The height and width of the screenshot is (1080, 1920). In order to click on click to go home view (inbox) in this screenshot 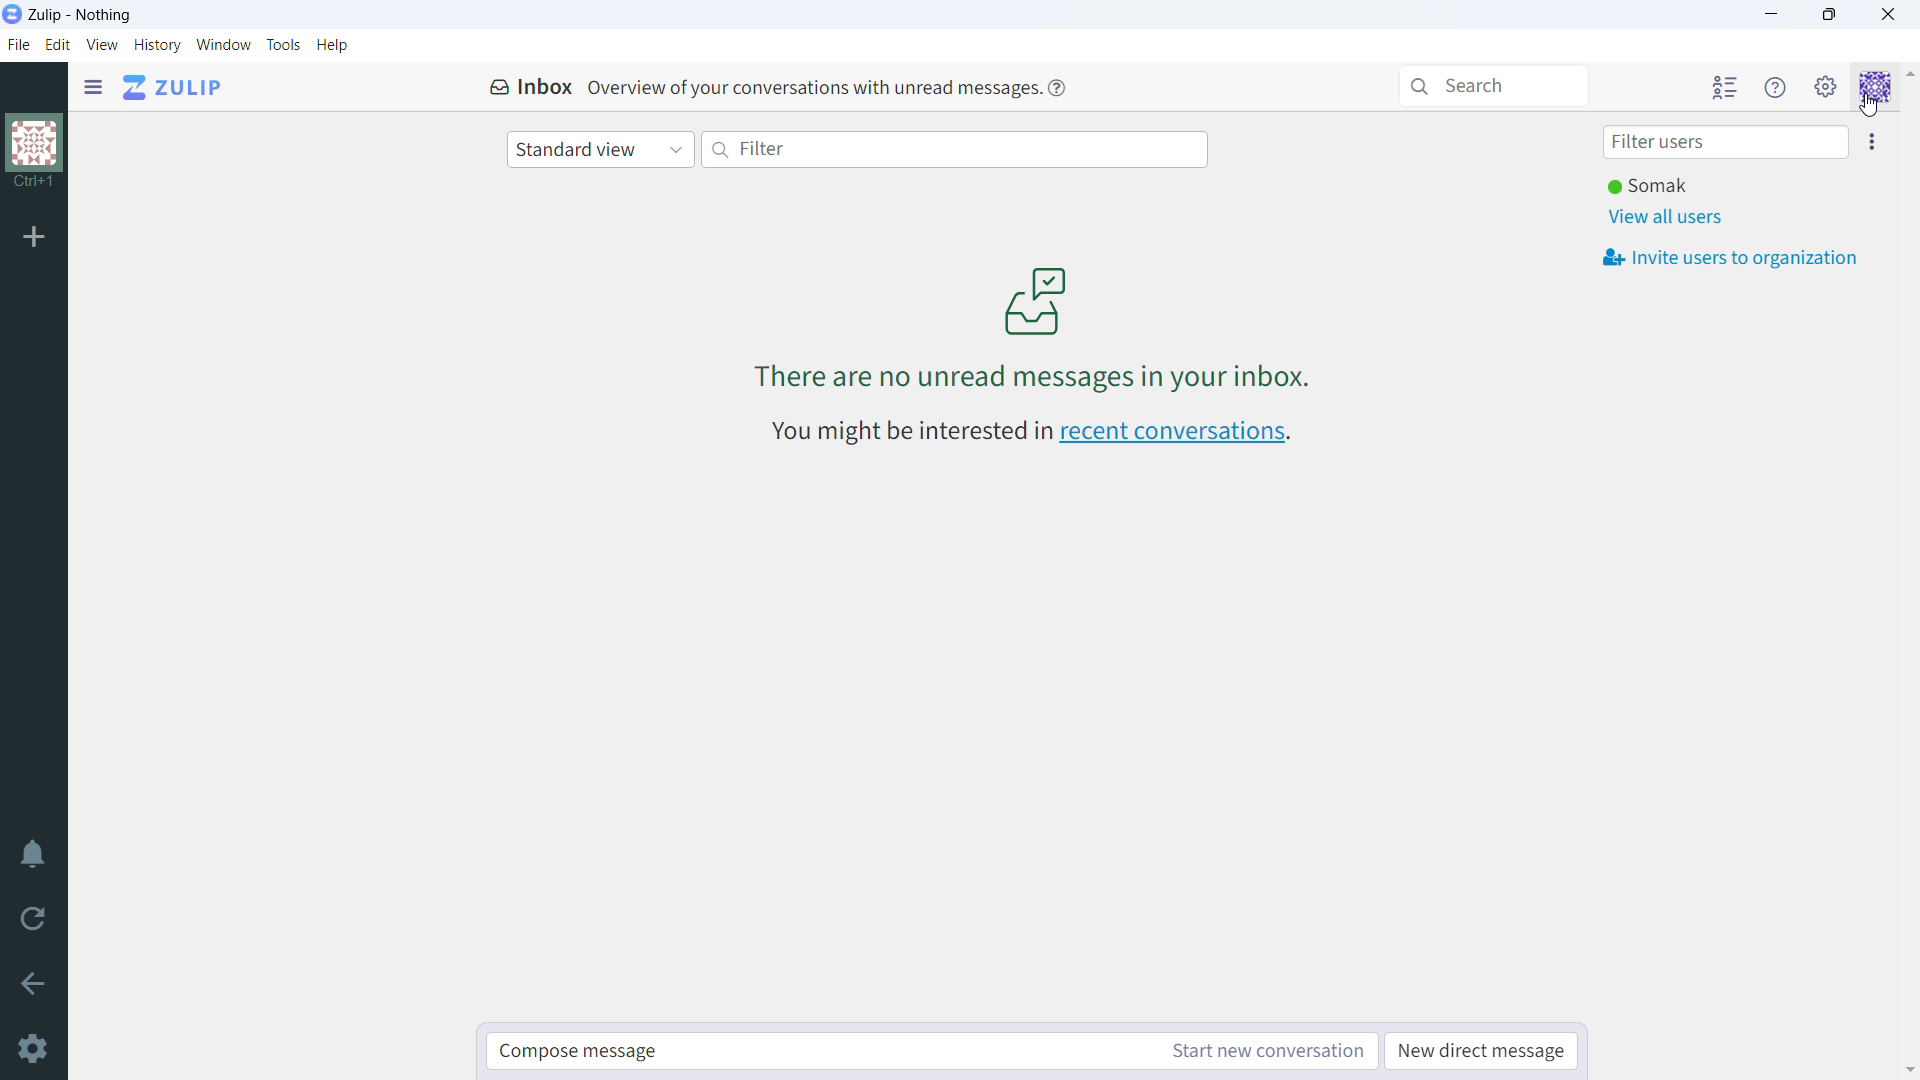, I will do `click(174, 86)`.